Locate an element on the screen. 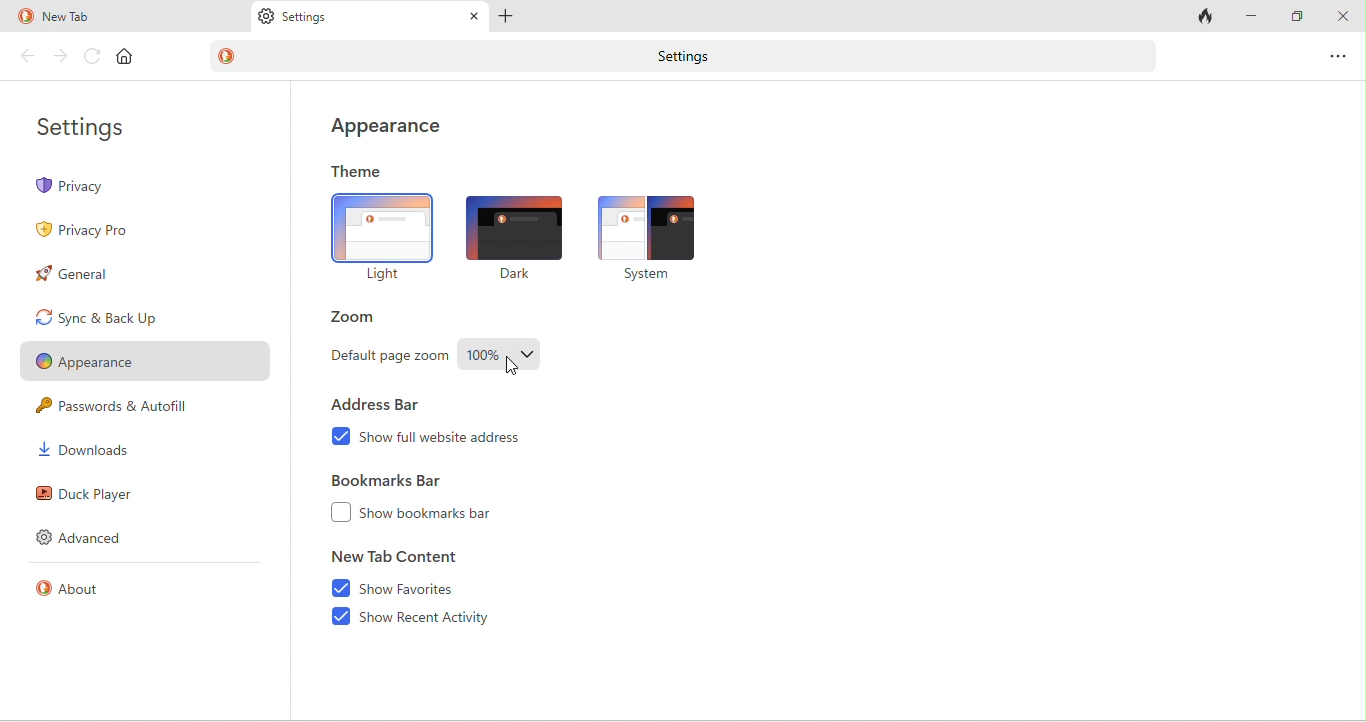 Image resolution: width=1366 pixels, height=722 pixels. close is located at coordinates (470, 16).